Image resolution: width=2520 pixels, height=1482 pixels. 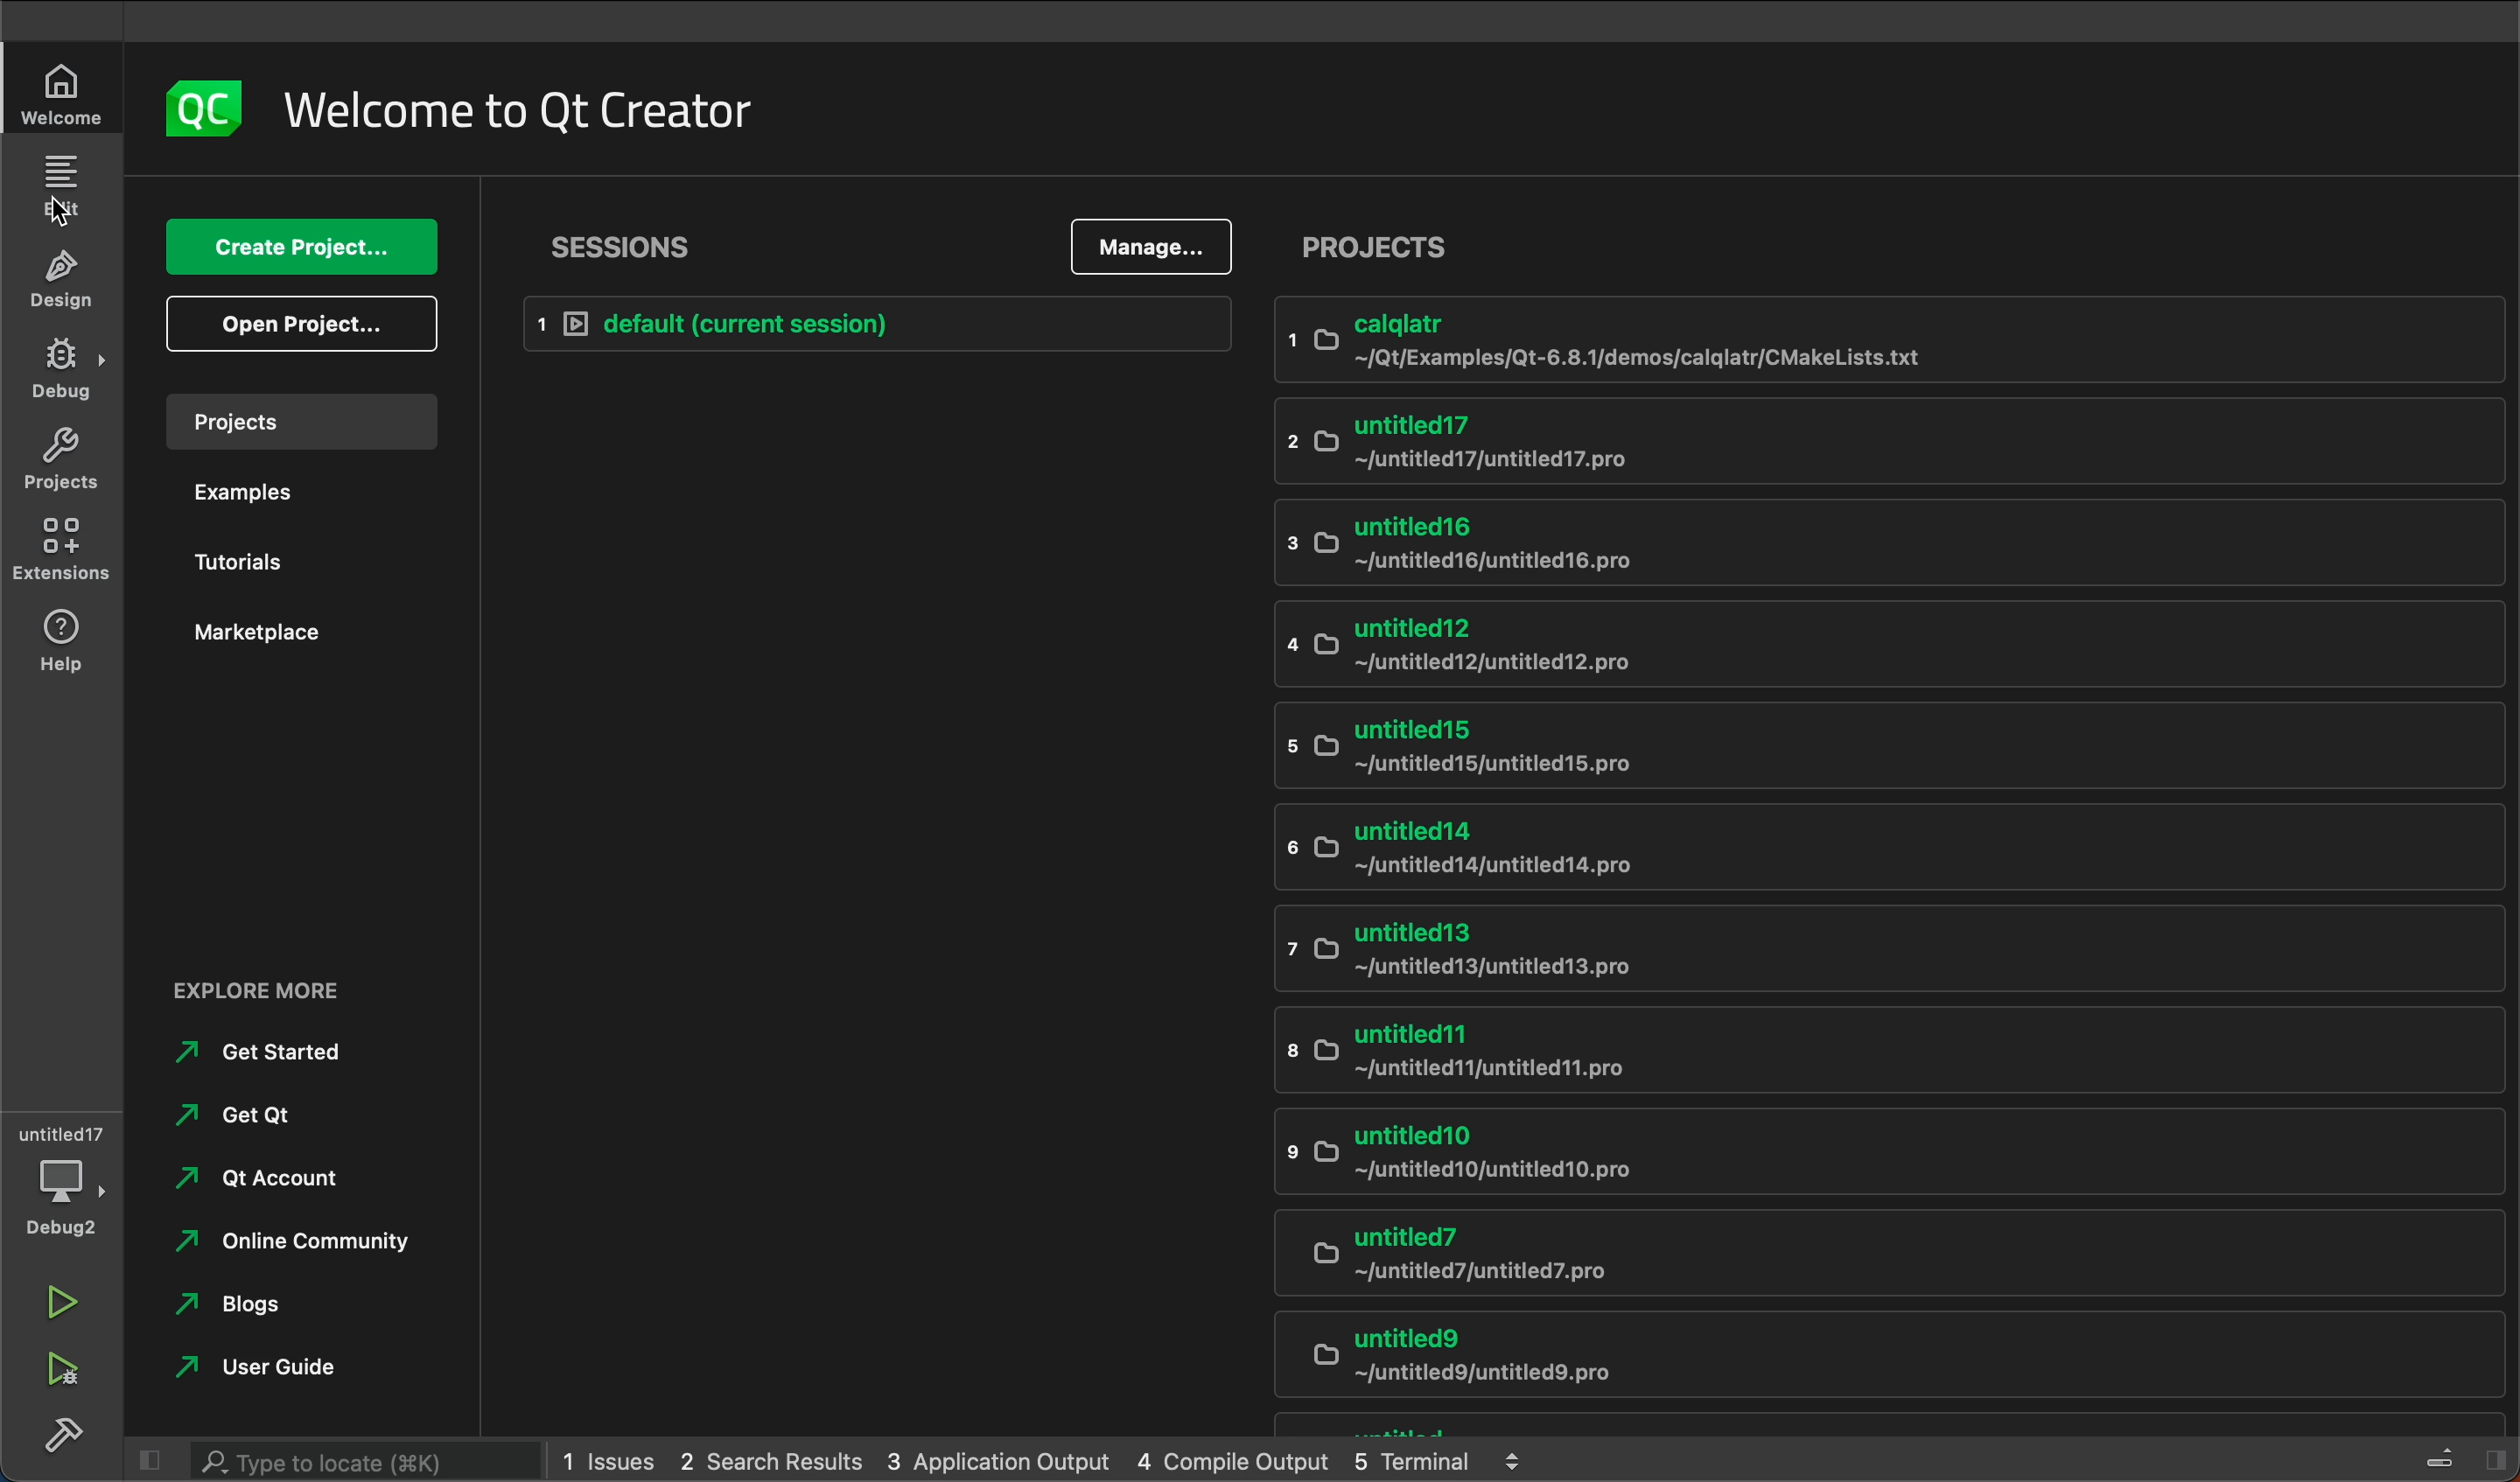 What do you see at coordinates (1856, 950) in the screenshot?
I see `untitled13` at bounding box center [1856, 950].